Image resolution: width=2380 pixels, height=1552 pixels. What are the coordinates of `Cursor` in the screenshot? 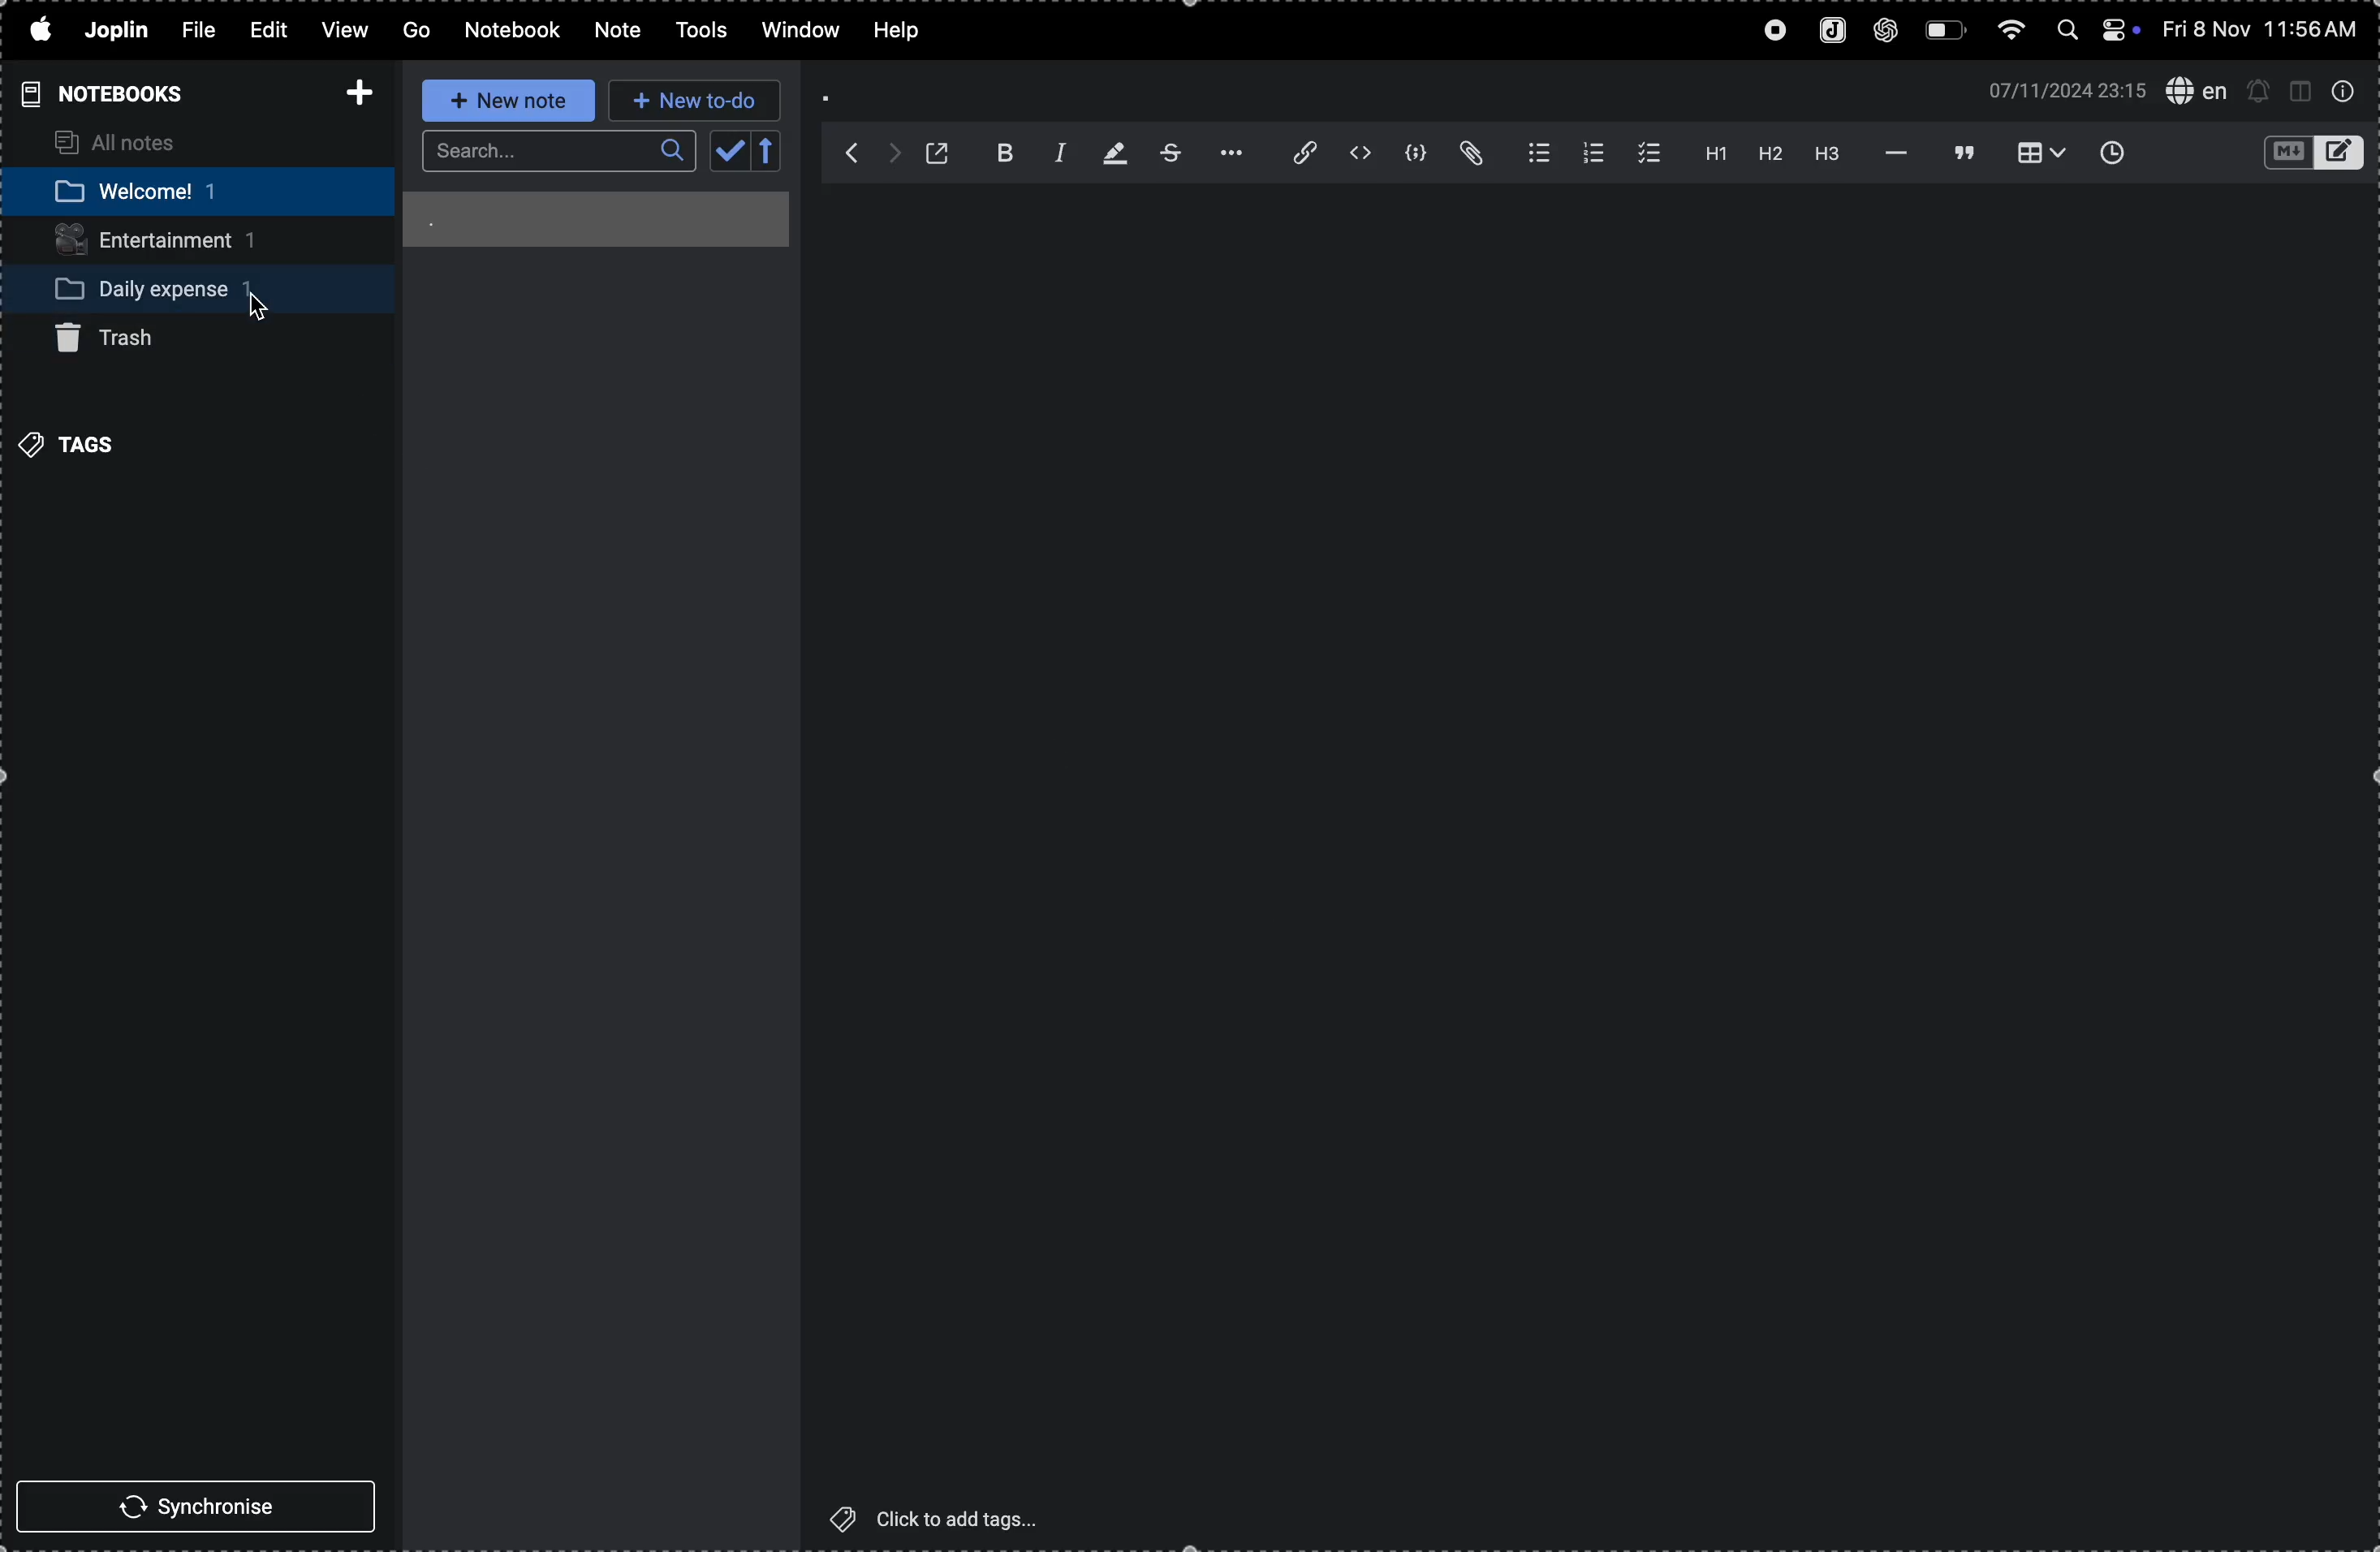 It's located at (257, 304).